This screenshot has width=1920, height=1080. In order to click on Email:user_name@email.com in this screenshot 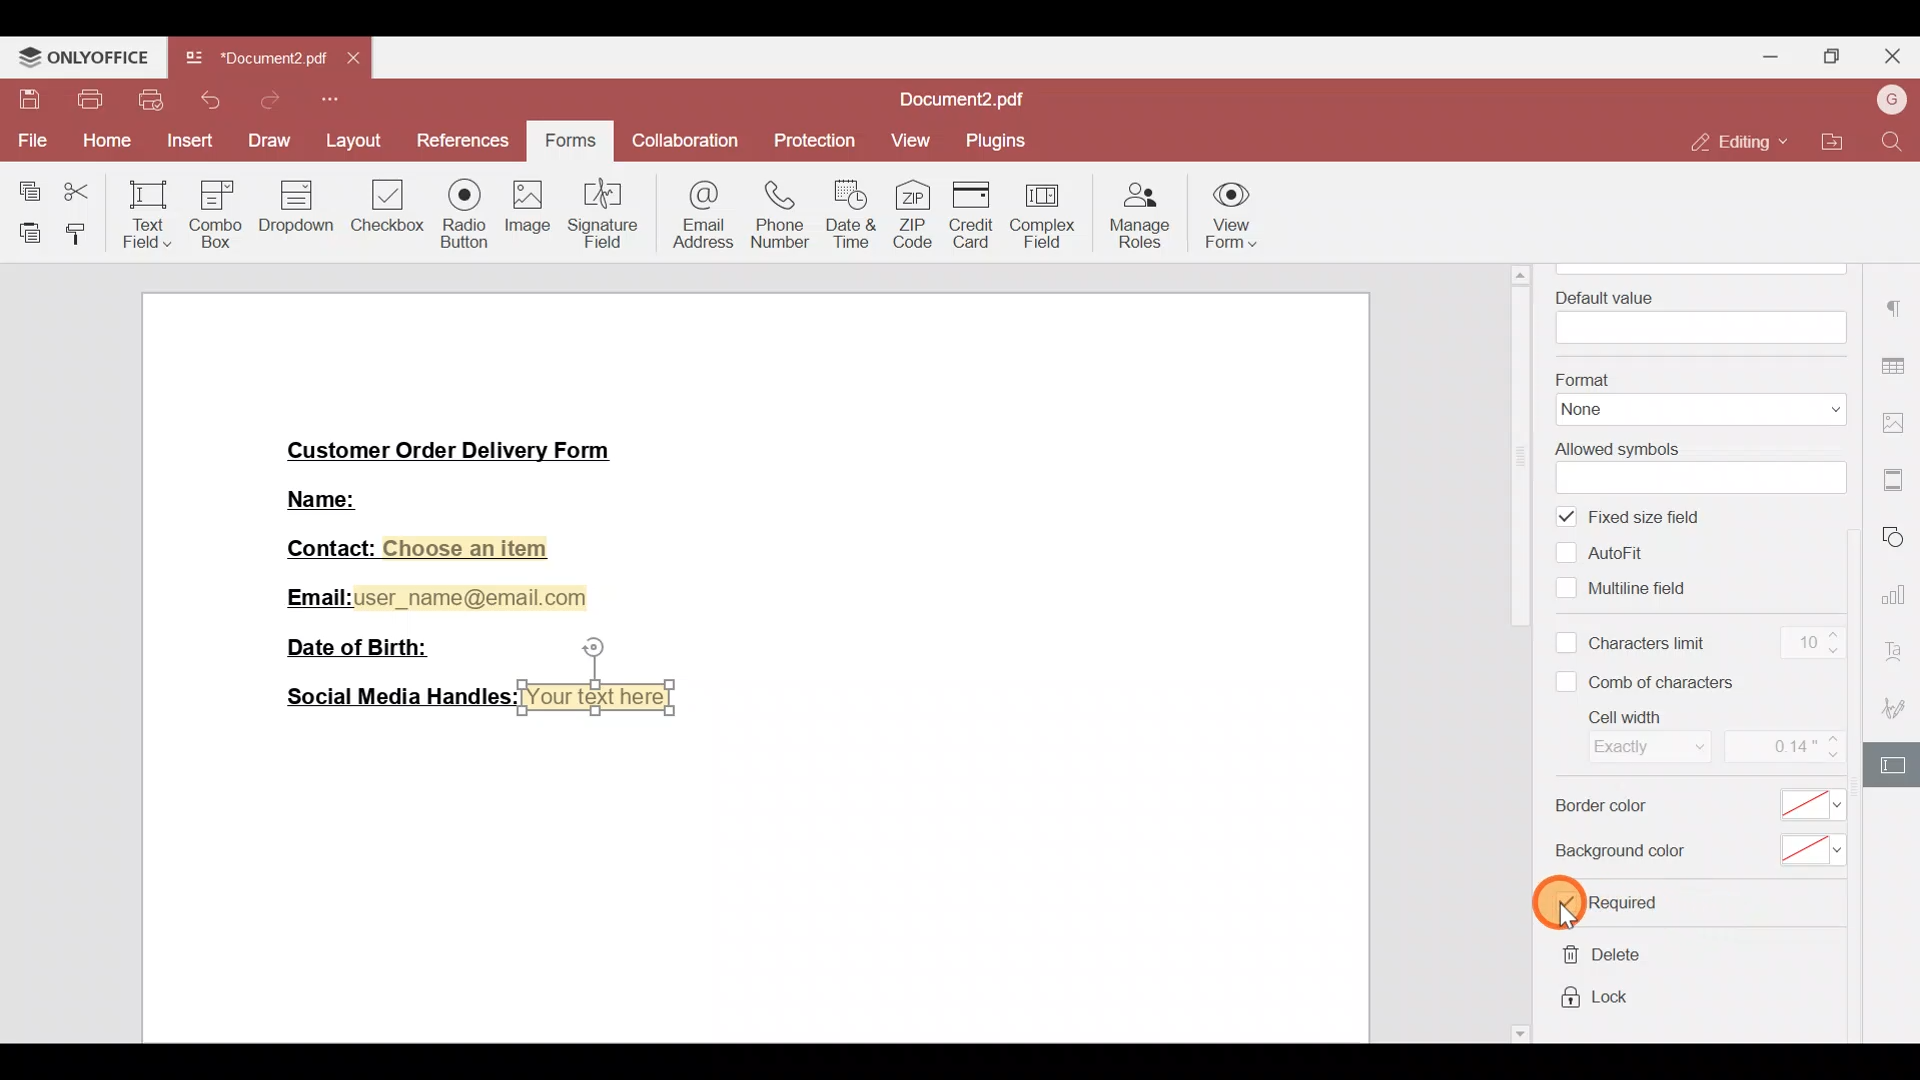, I will do `click(438, 594)`.